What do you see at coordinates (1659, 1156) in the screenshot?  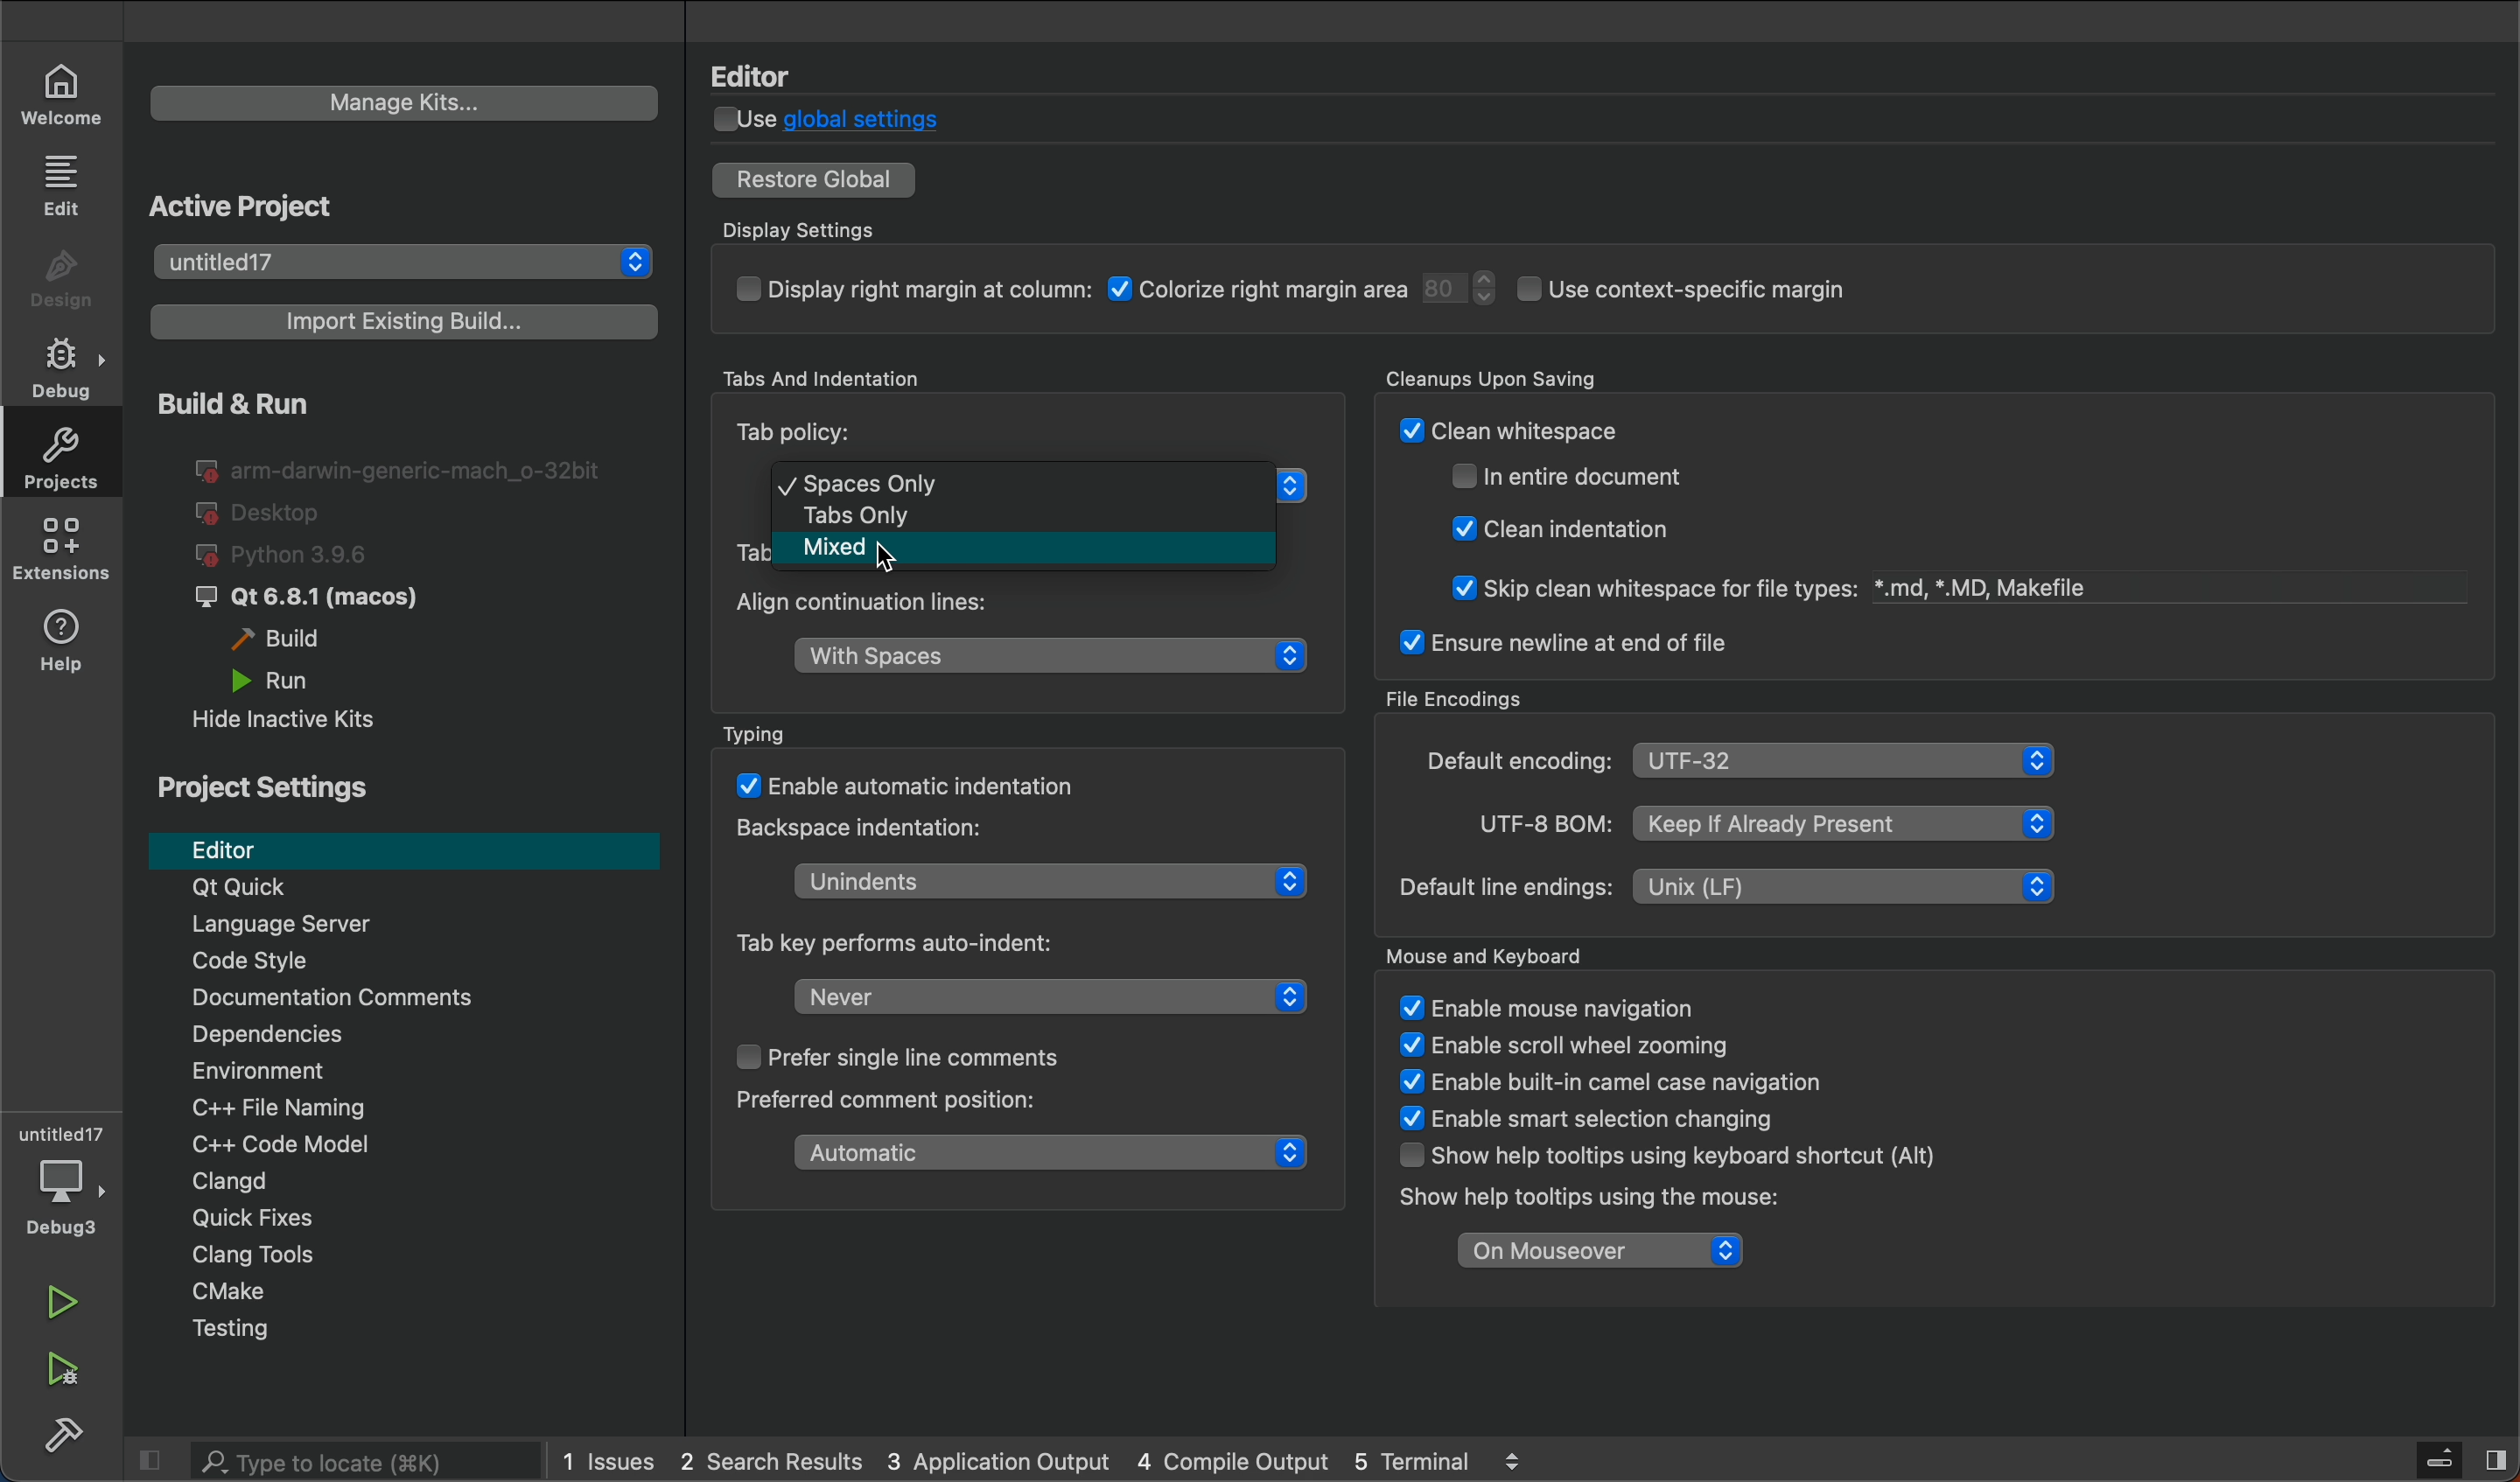 I see `show help` at bounding box center [1659, 1156].